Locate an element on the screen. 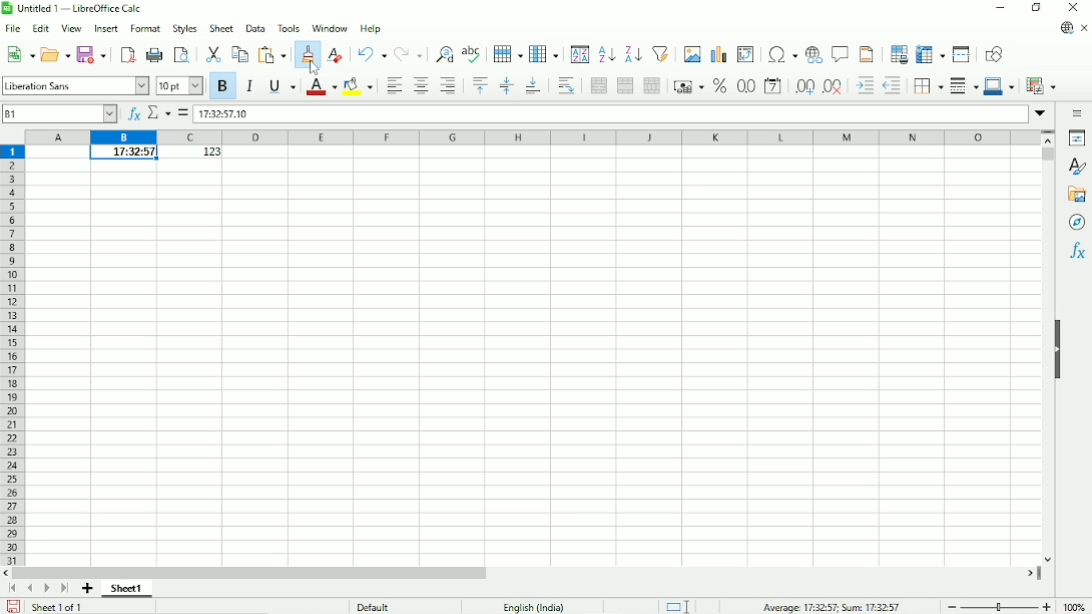 The height and width of the screenshot is (614, 1092). Minimize is located at coordinates (1000, 7).